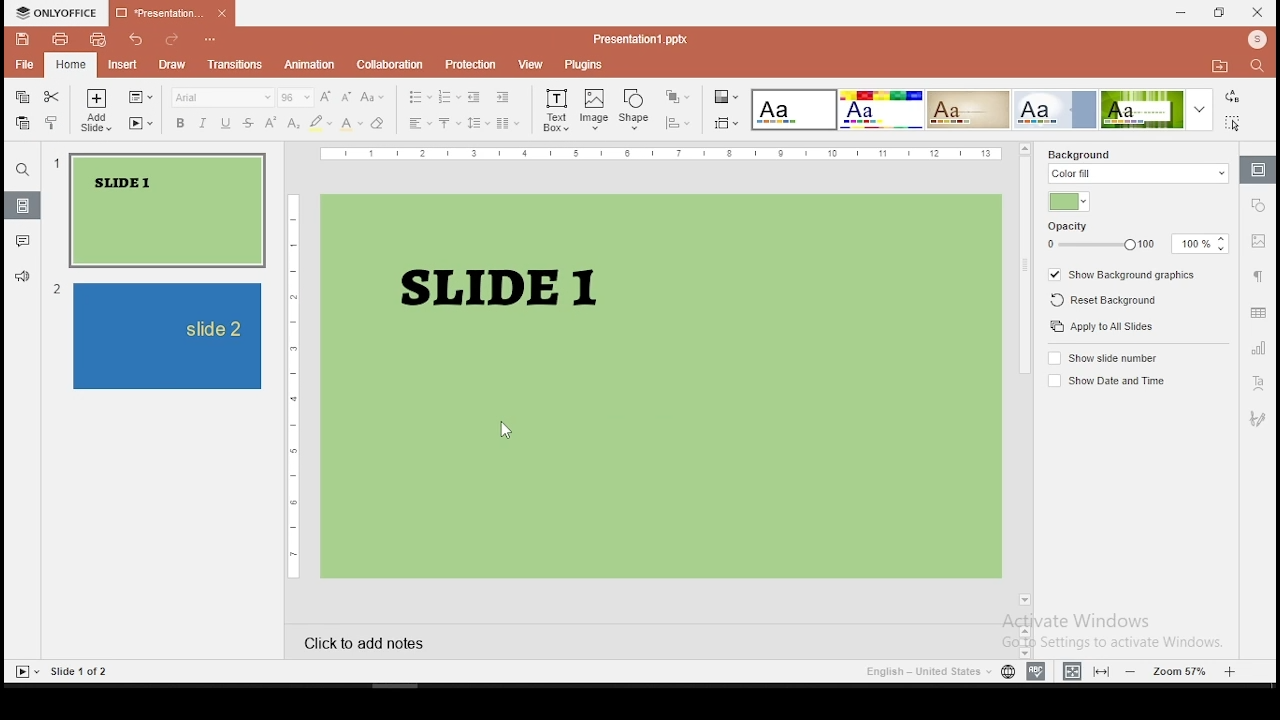 The width and height of the screenshot is (1280, 720). Describe the element at coordinates (21, 38) in the screenshot. I see `save` at that location.